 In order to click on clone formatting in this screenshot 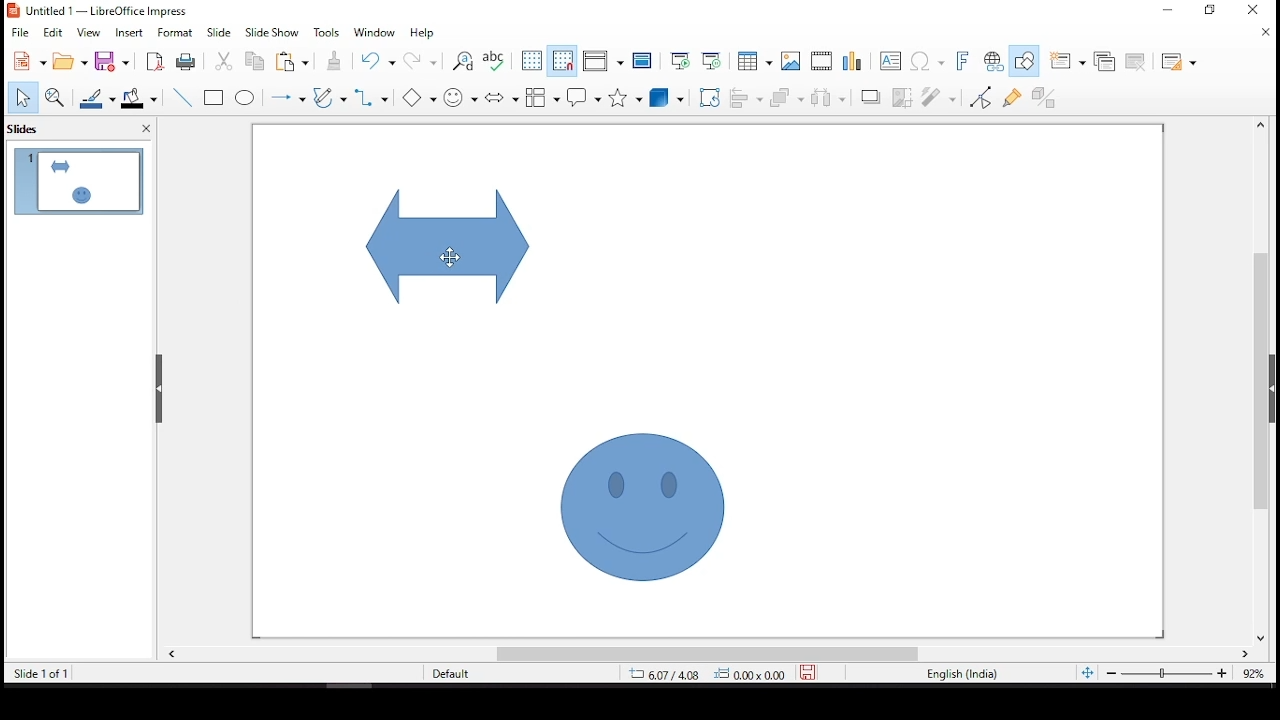, I will do `click(338, 62)`.